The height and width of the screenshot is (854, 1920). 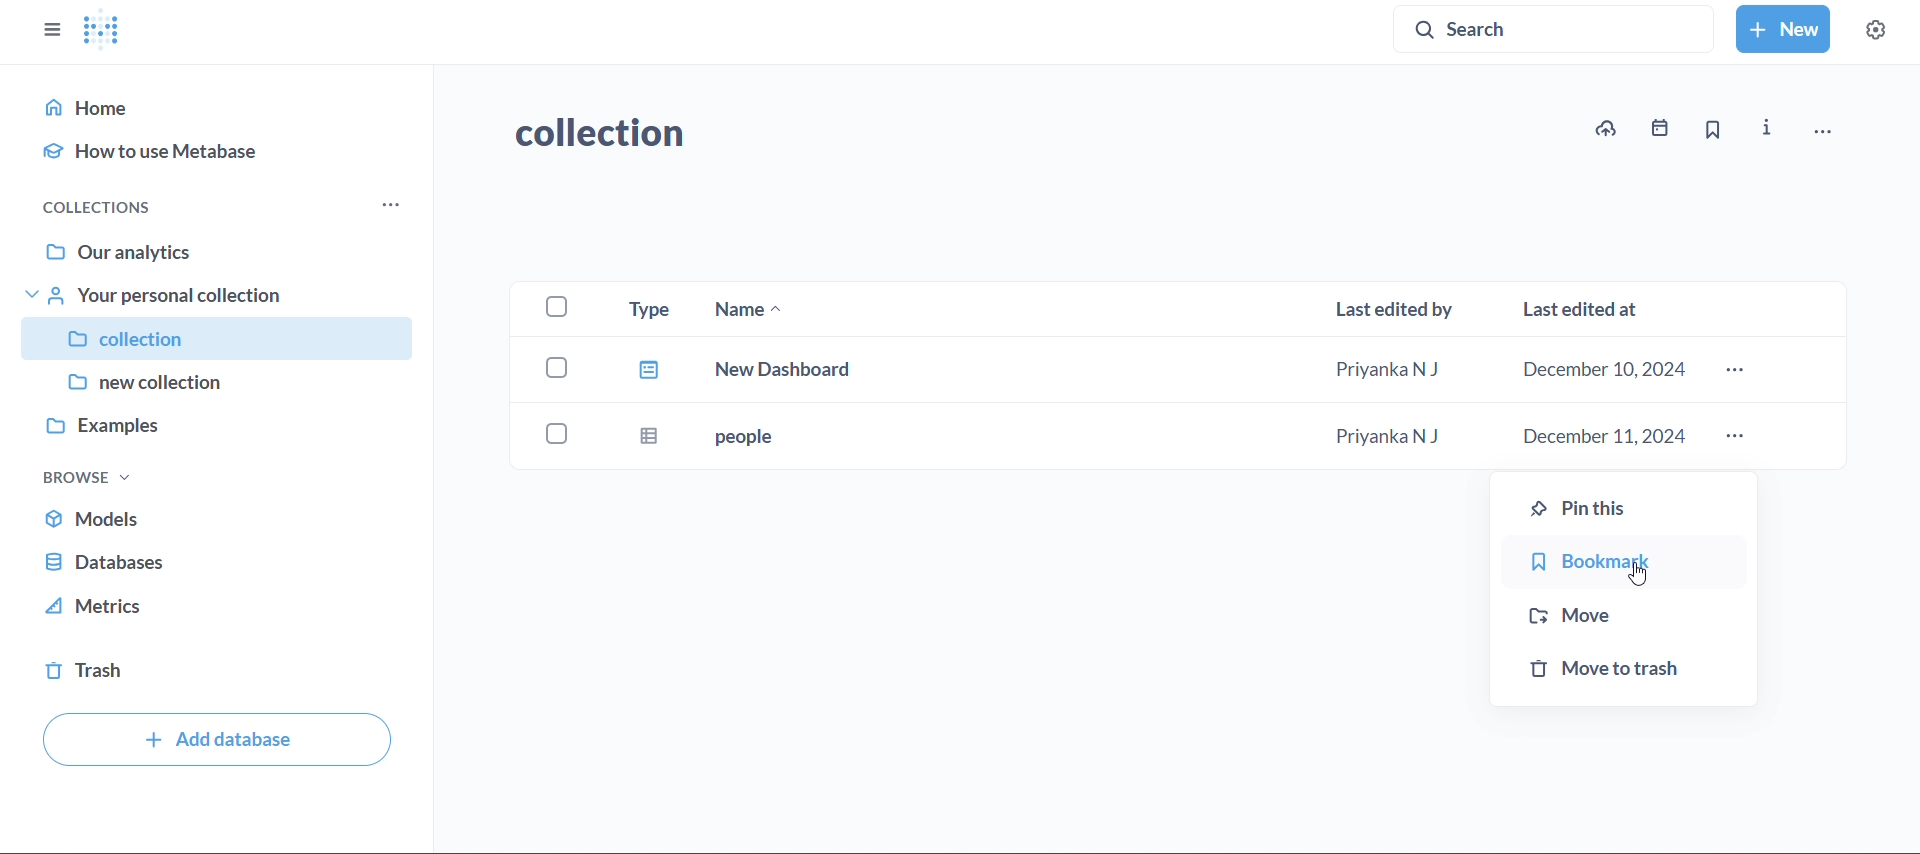 I want to click on new, so click(x=1783, y=29).